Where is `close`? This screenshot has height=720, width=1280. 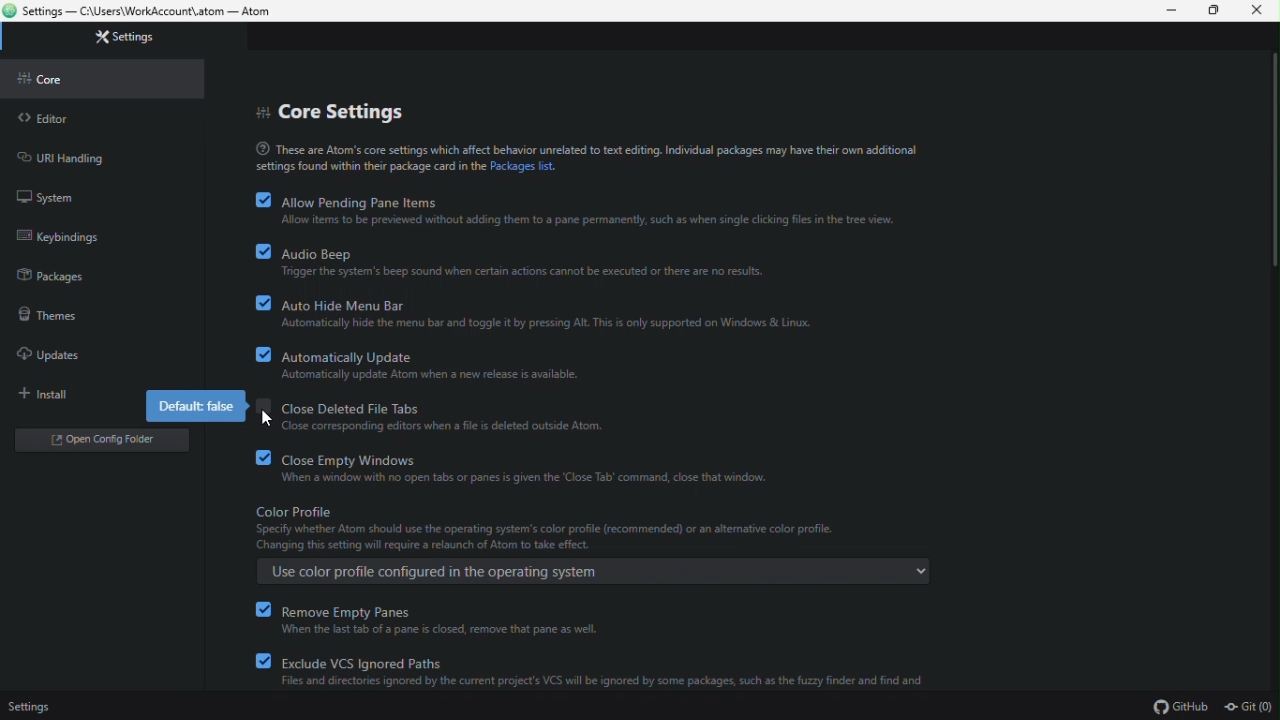 close is located at coordinates (1260, 12).